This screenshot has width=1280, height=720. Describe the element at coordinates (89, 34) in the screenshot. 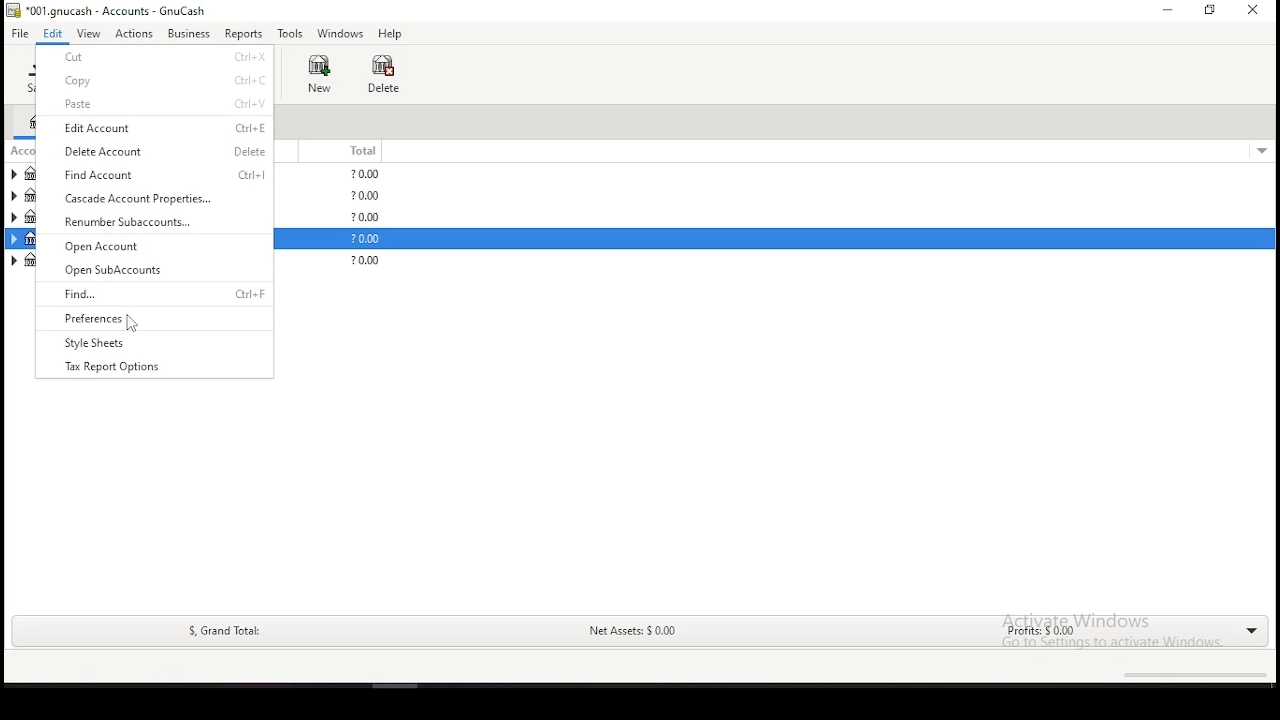

I see `view` at that location.